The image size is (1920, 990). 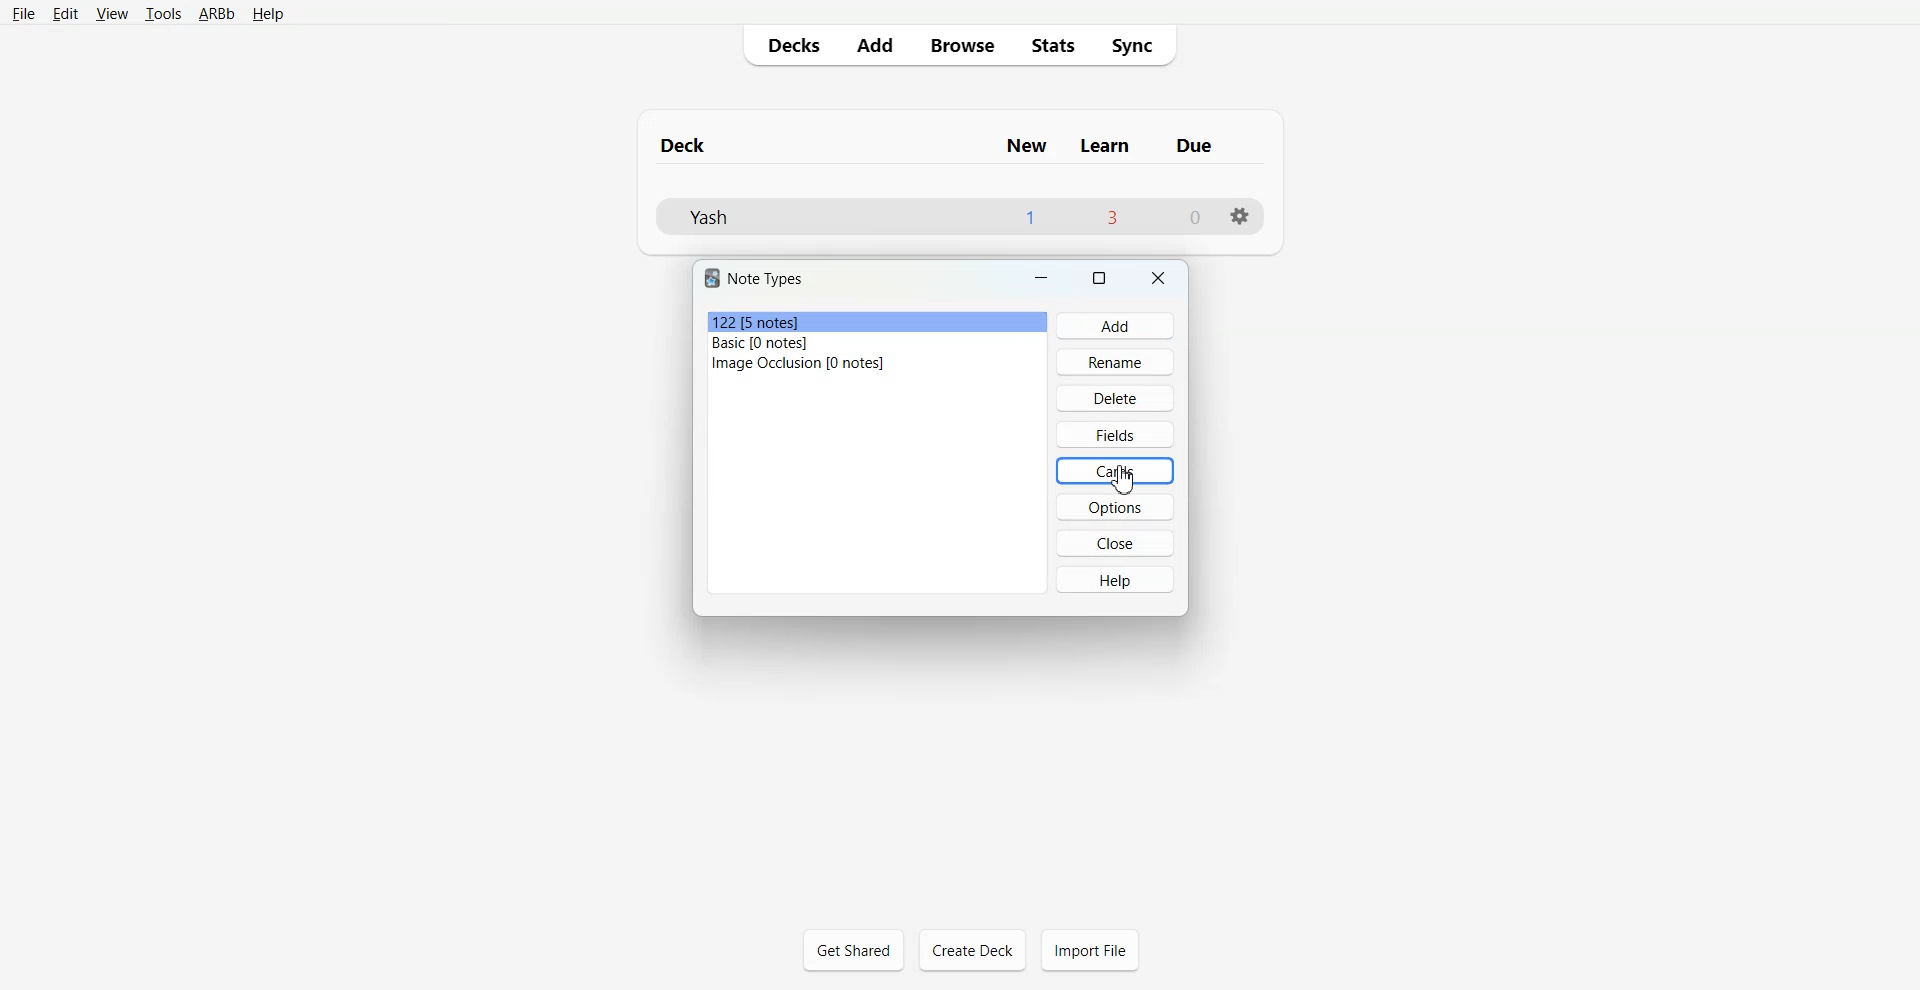 What do you see at coordinates (1119, 544) in the screenshot?
I see `Close` at bounding box center [1119, 544].